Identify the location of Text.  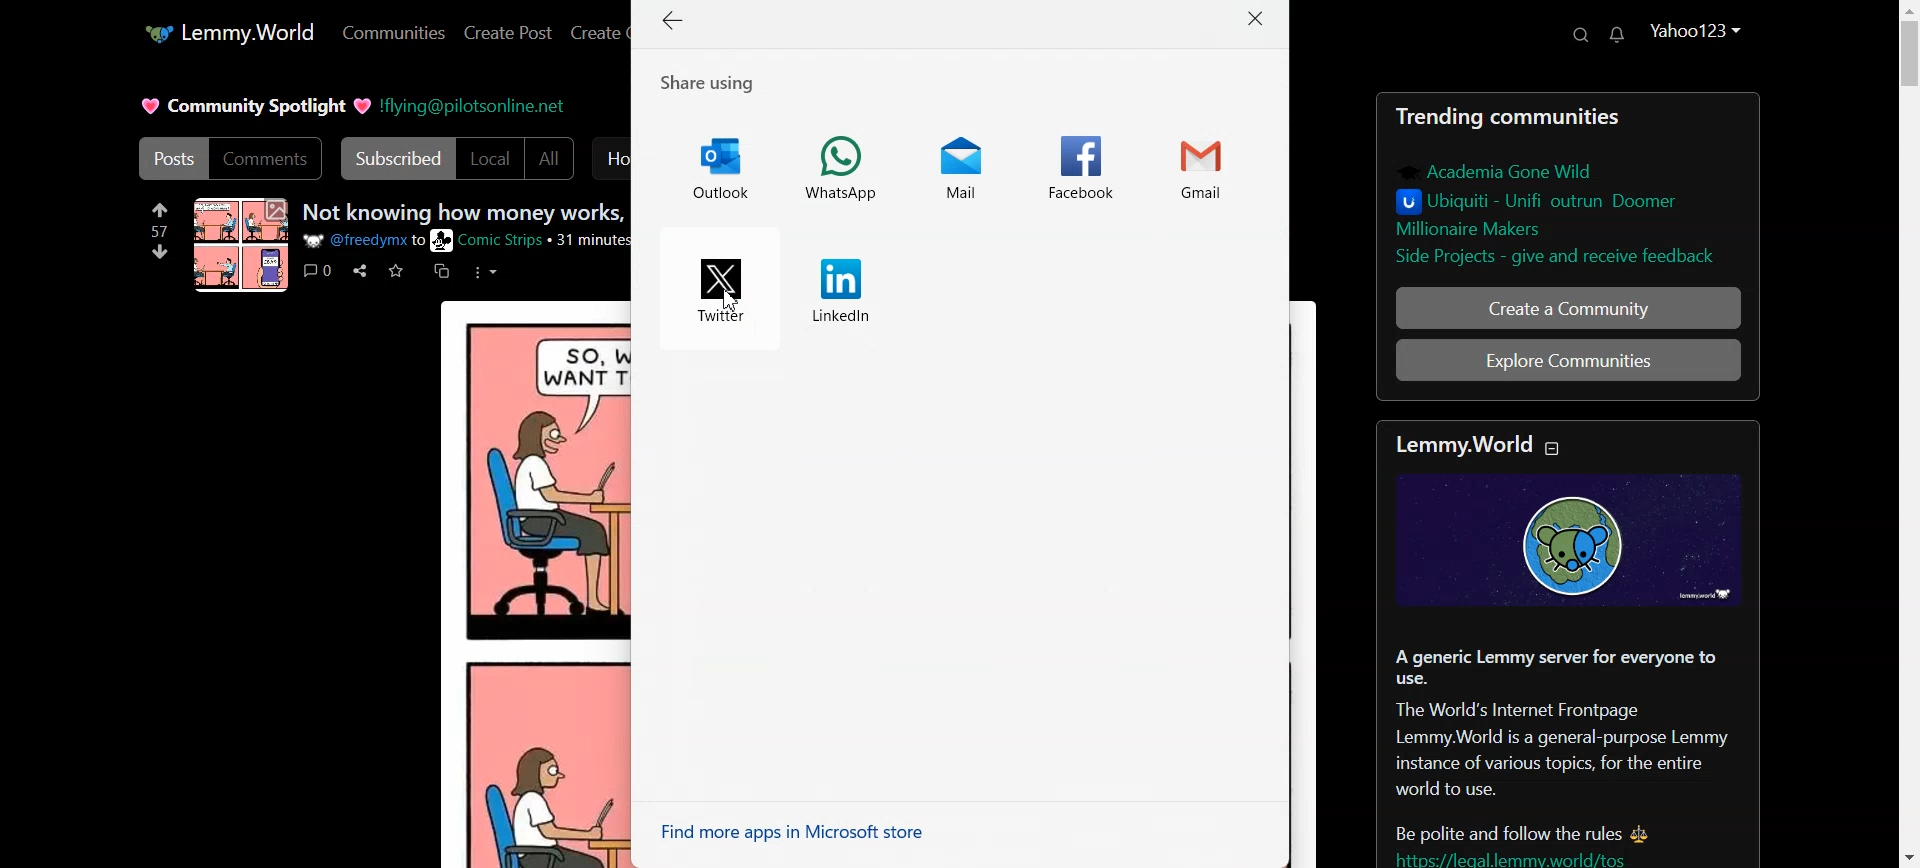
(465, 213).